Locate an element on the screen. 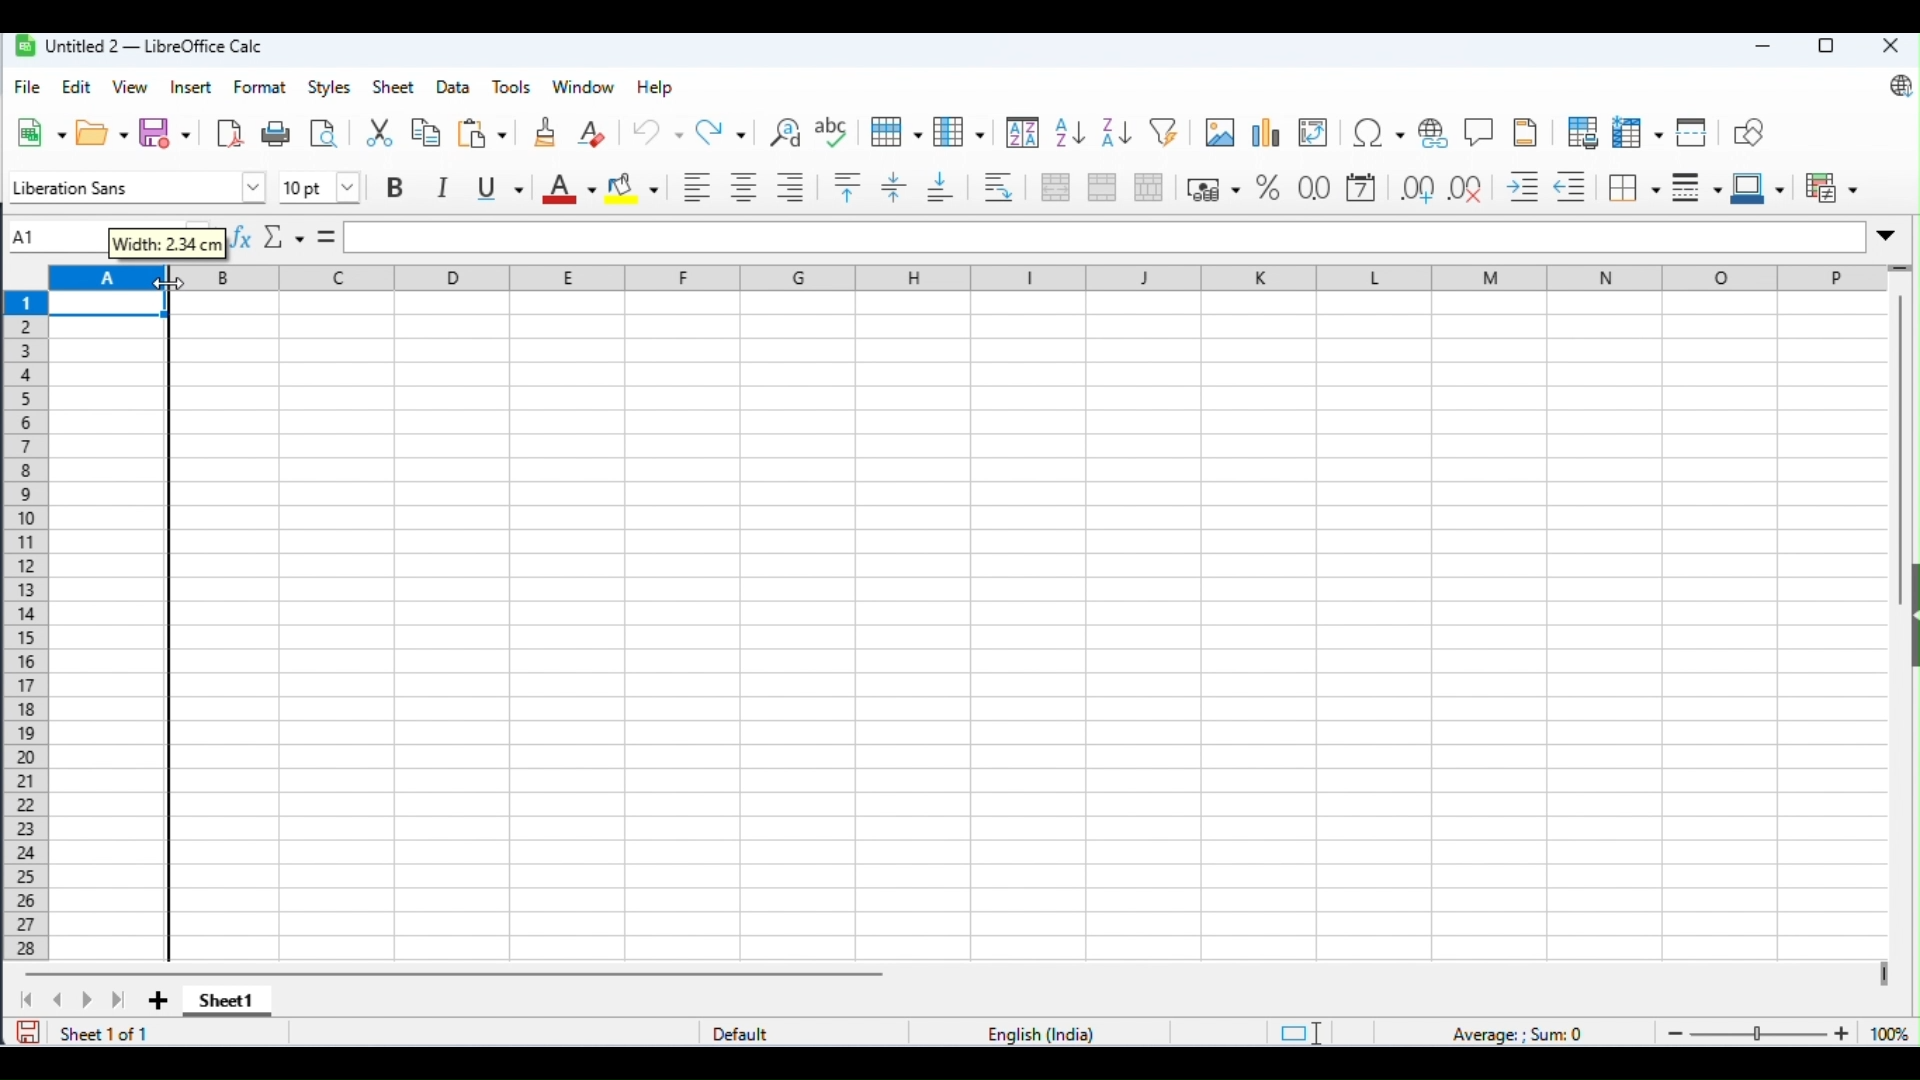 The width and height of the screenshot is (1920, 1080). insert image is located at coordinates (1219, 132).